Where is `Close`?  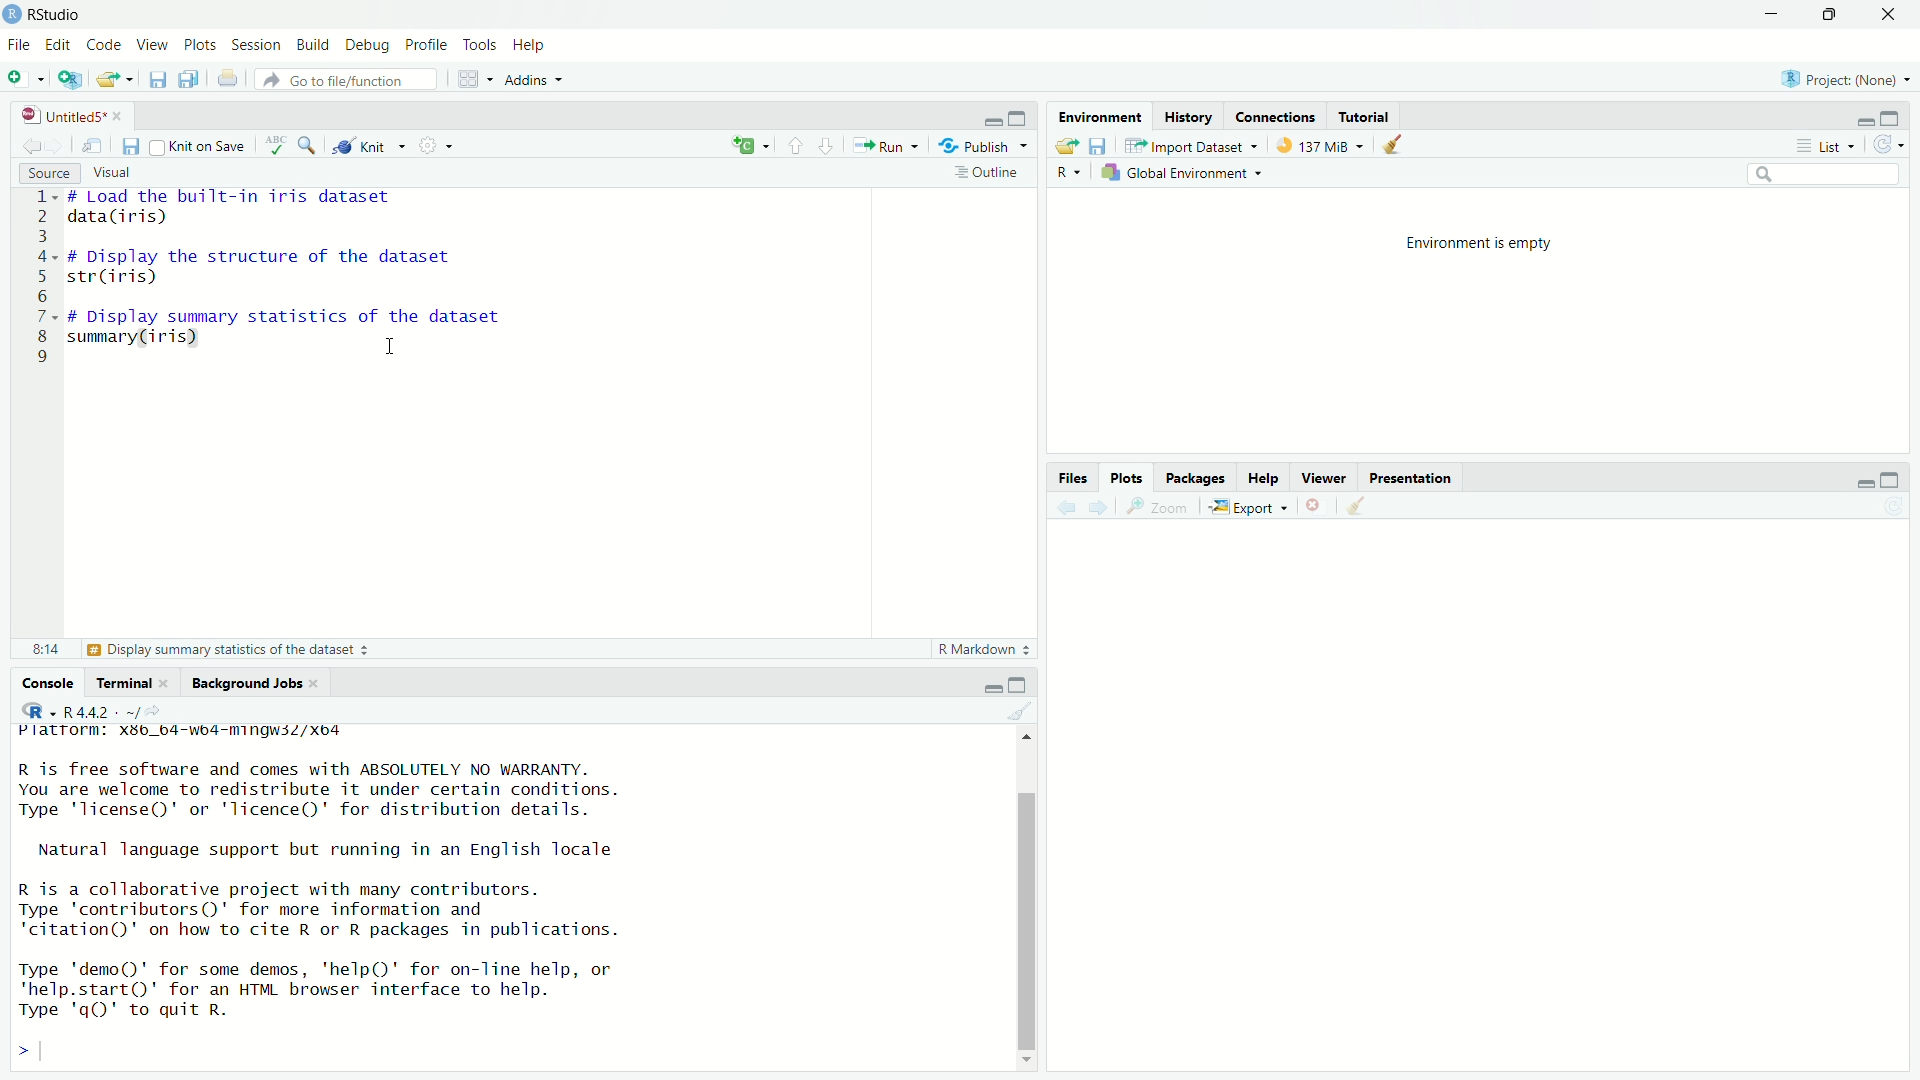 Close is located at coordinates (1888, 13).